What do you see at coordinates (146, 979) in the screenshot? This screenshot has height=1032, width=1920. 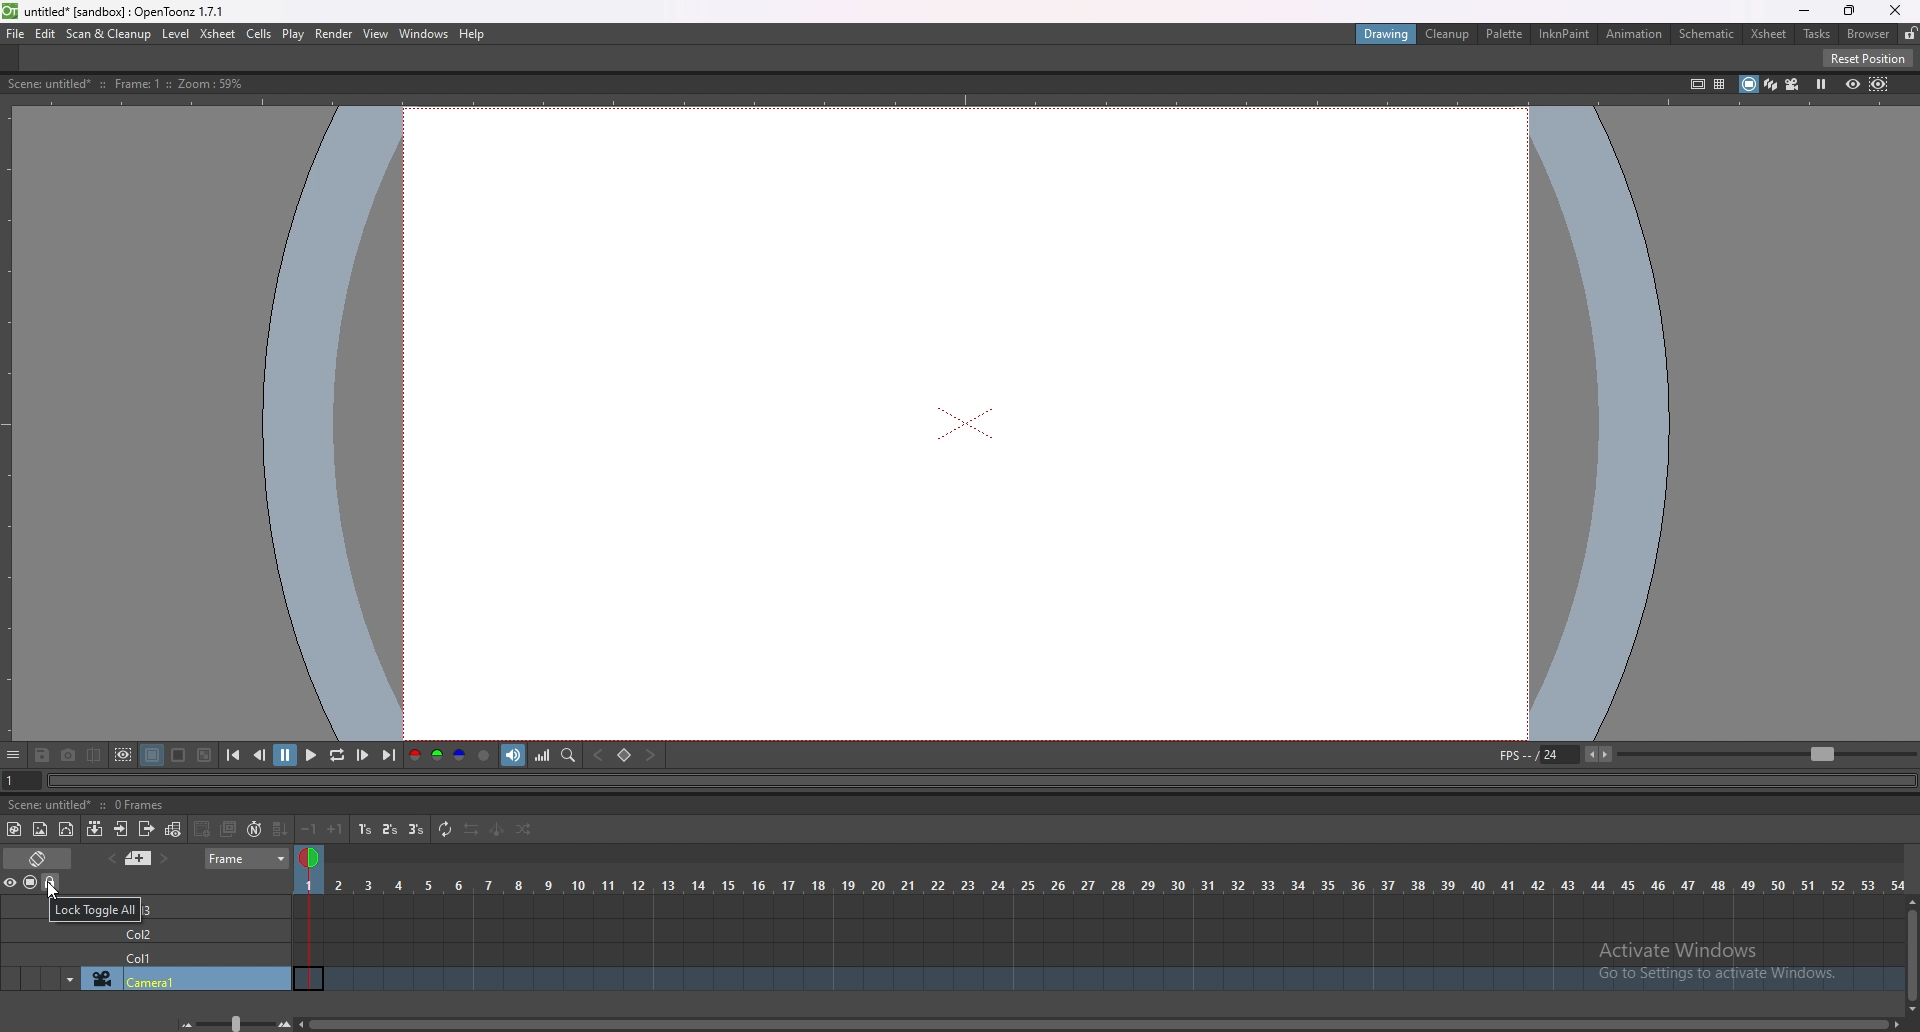 I see `camera` at bounding box center [146, 979].